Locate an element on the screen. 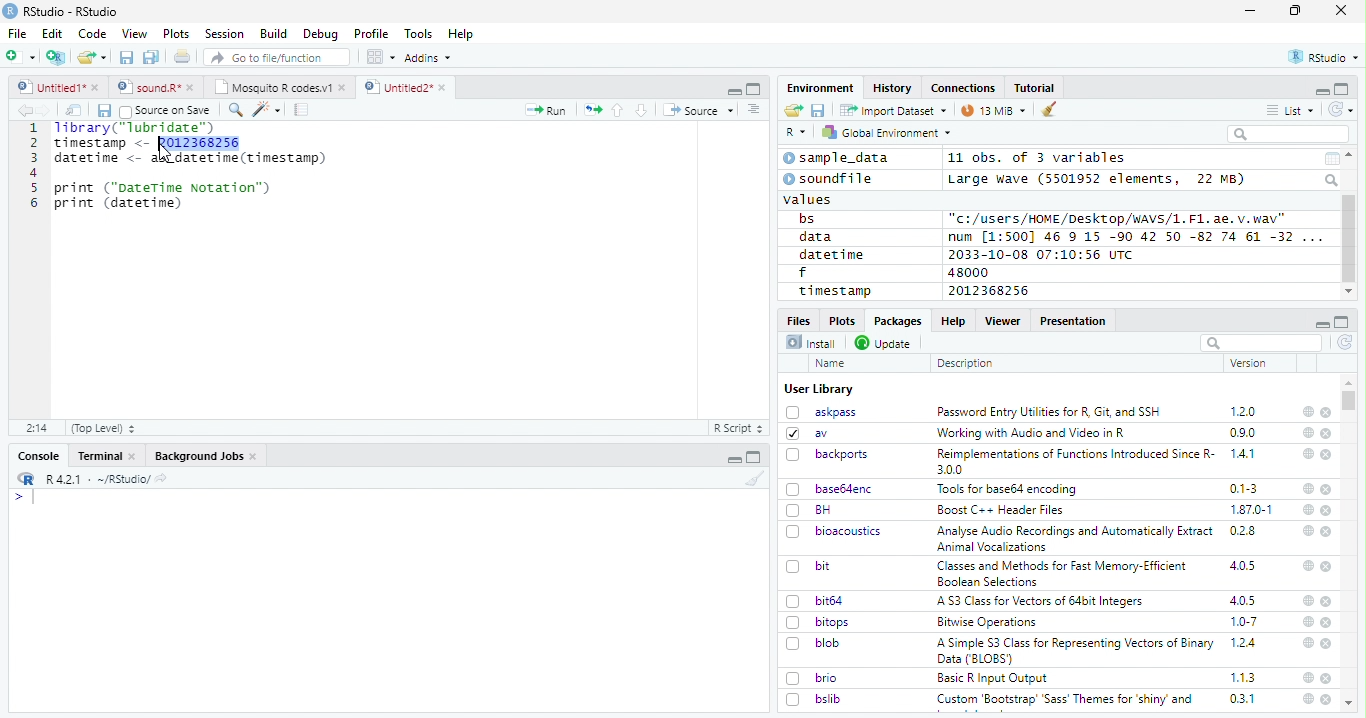 The image size is (1366, 718). Viewer is located at coordinates (1003, 320).